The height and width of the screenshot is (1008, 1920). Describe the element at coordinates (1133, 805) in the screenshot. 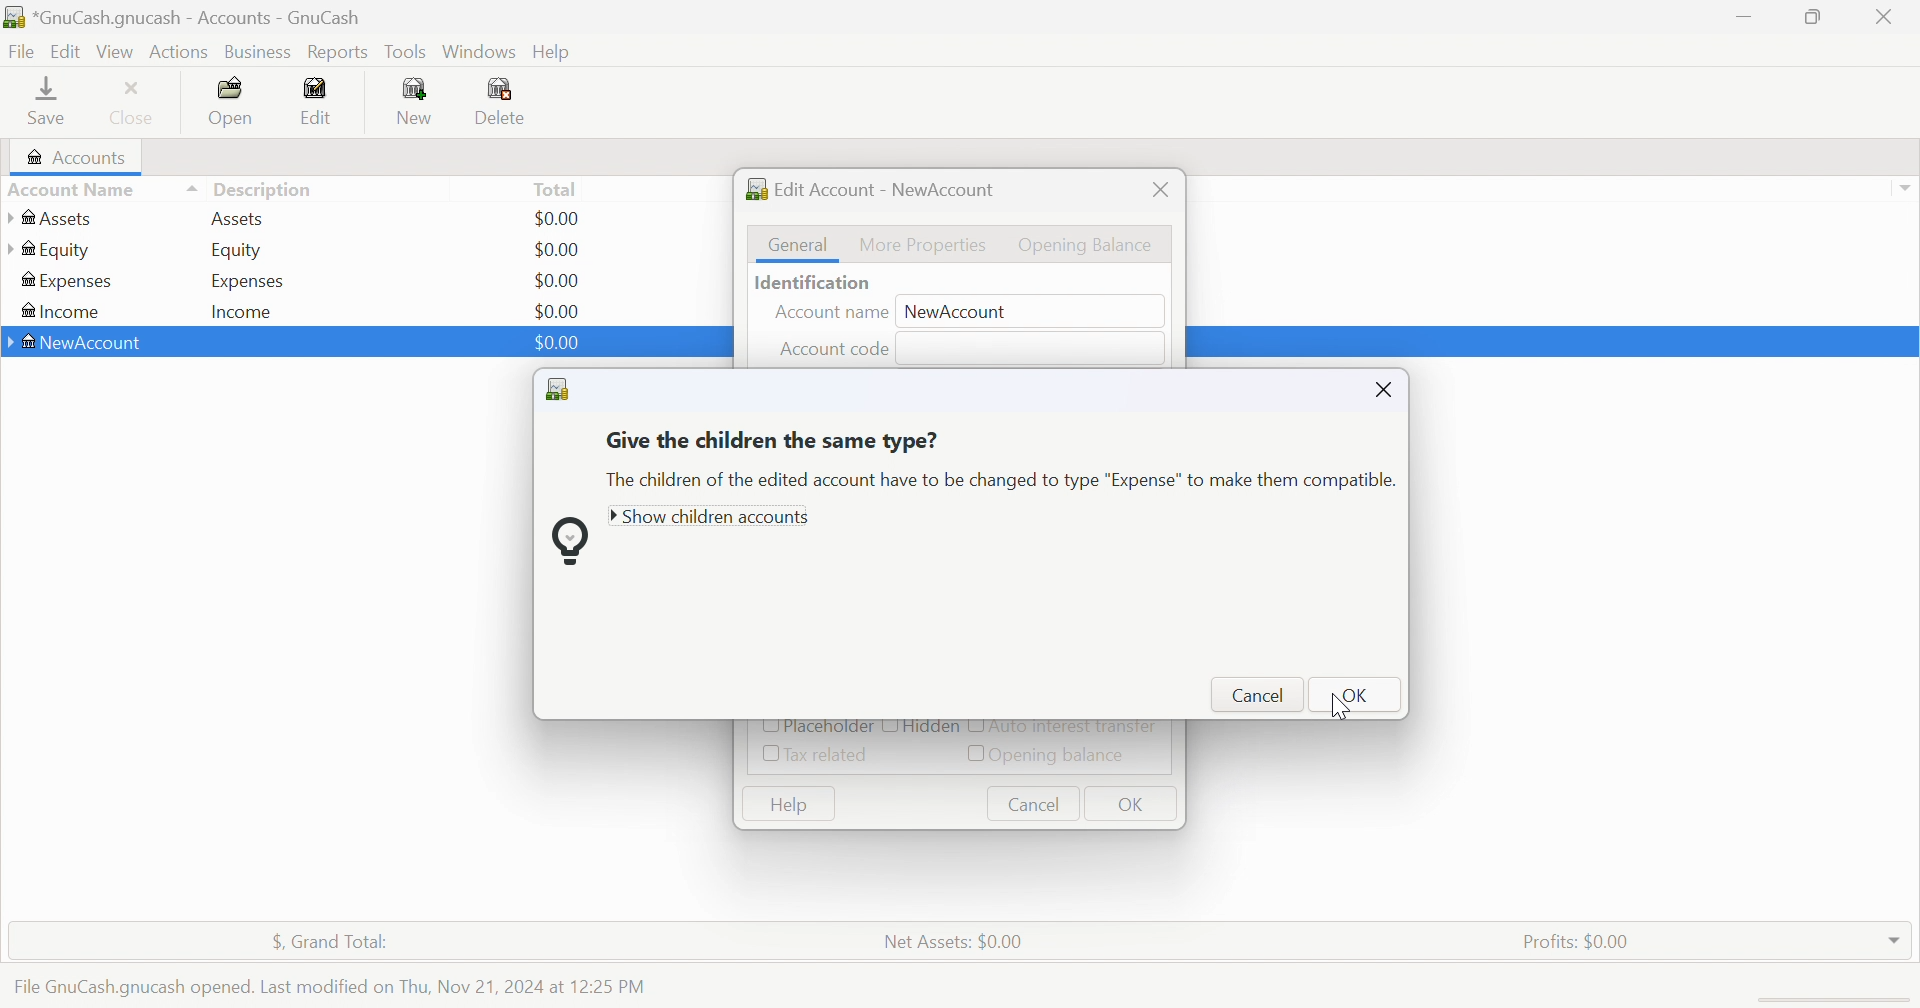

I see `OK` at that location.